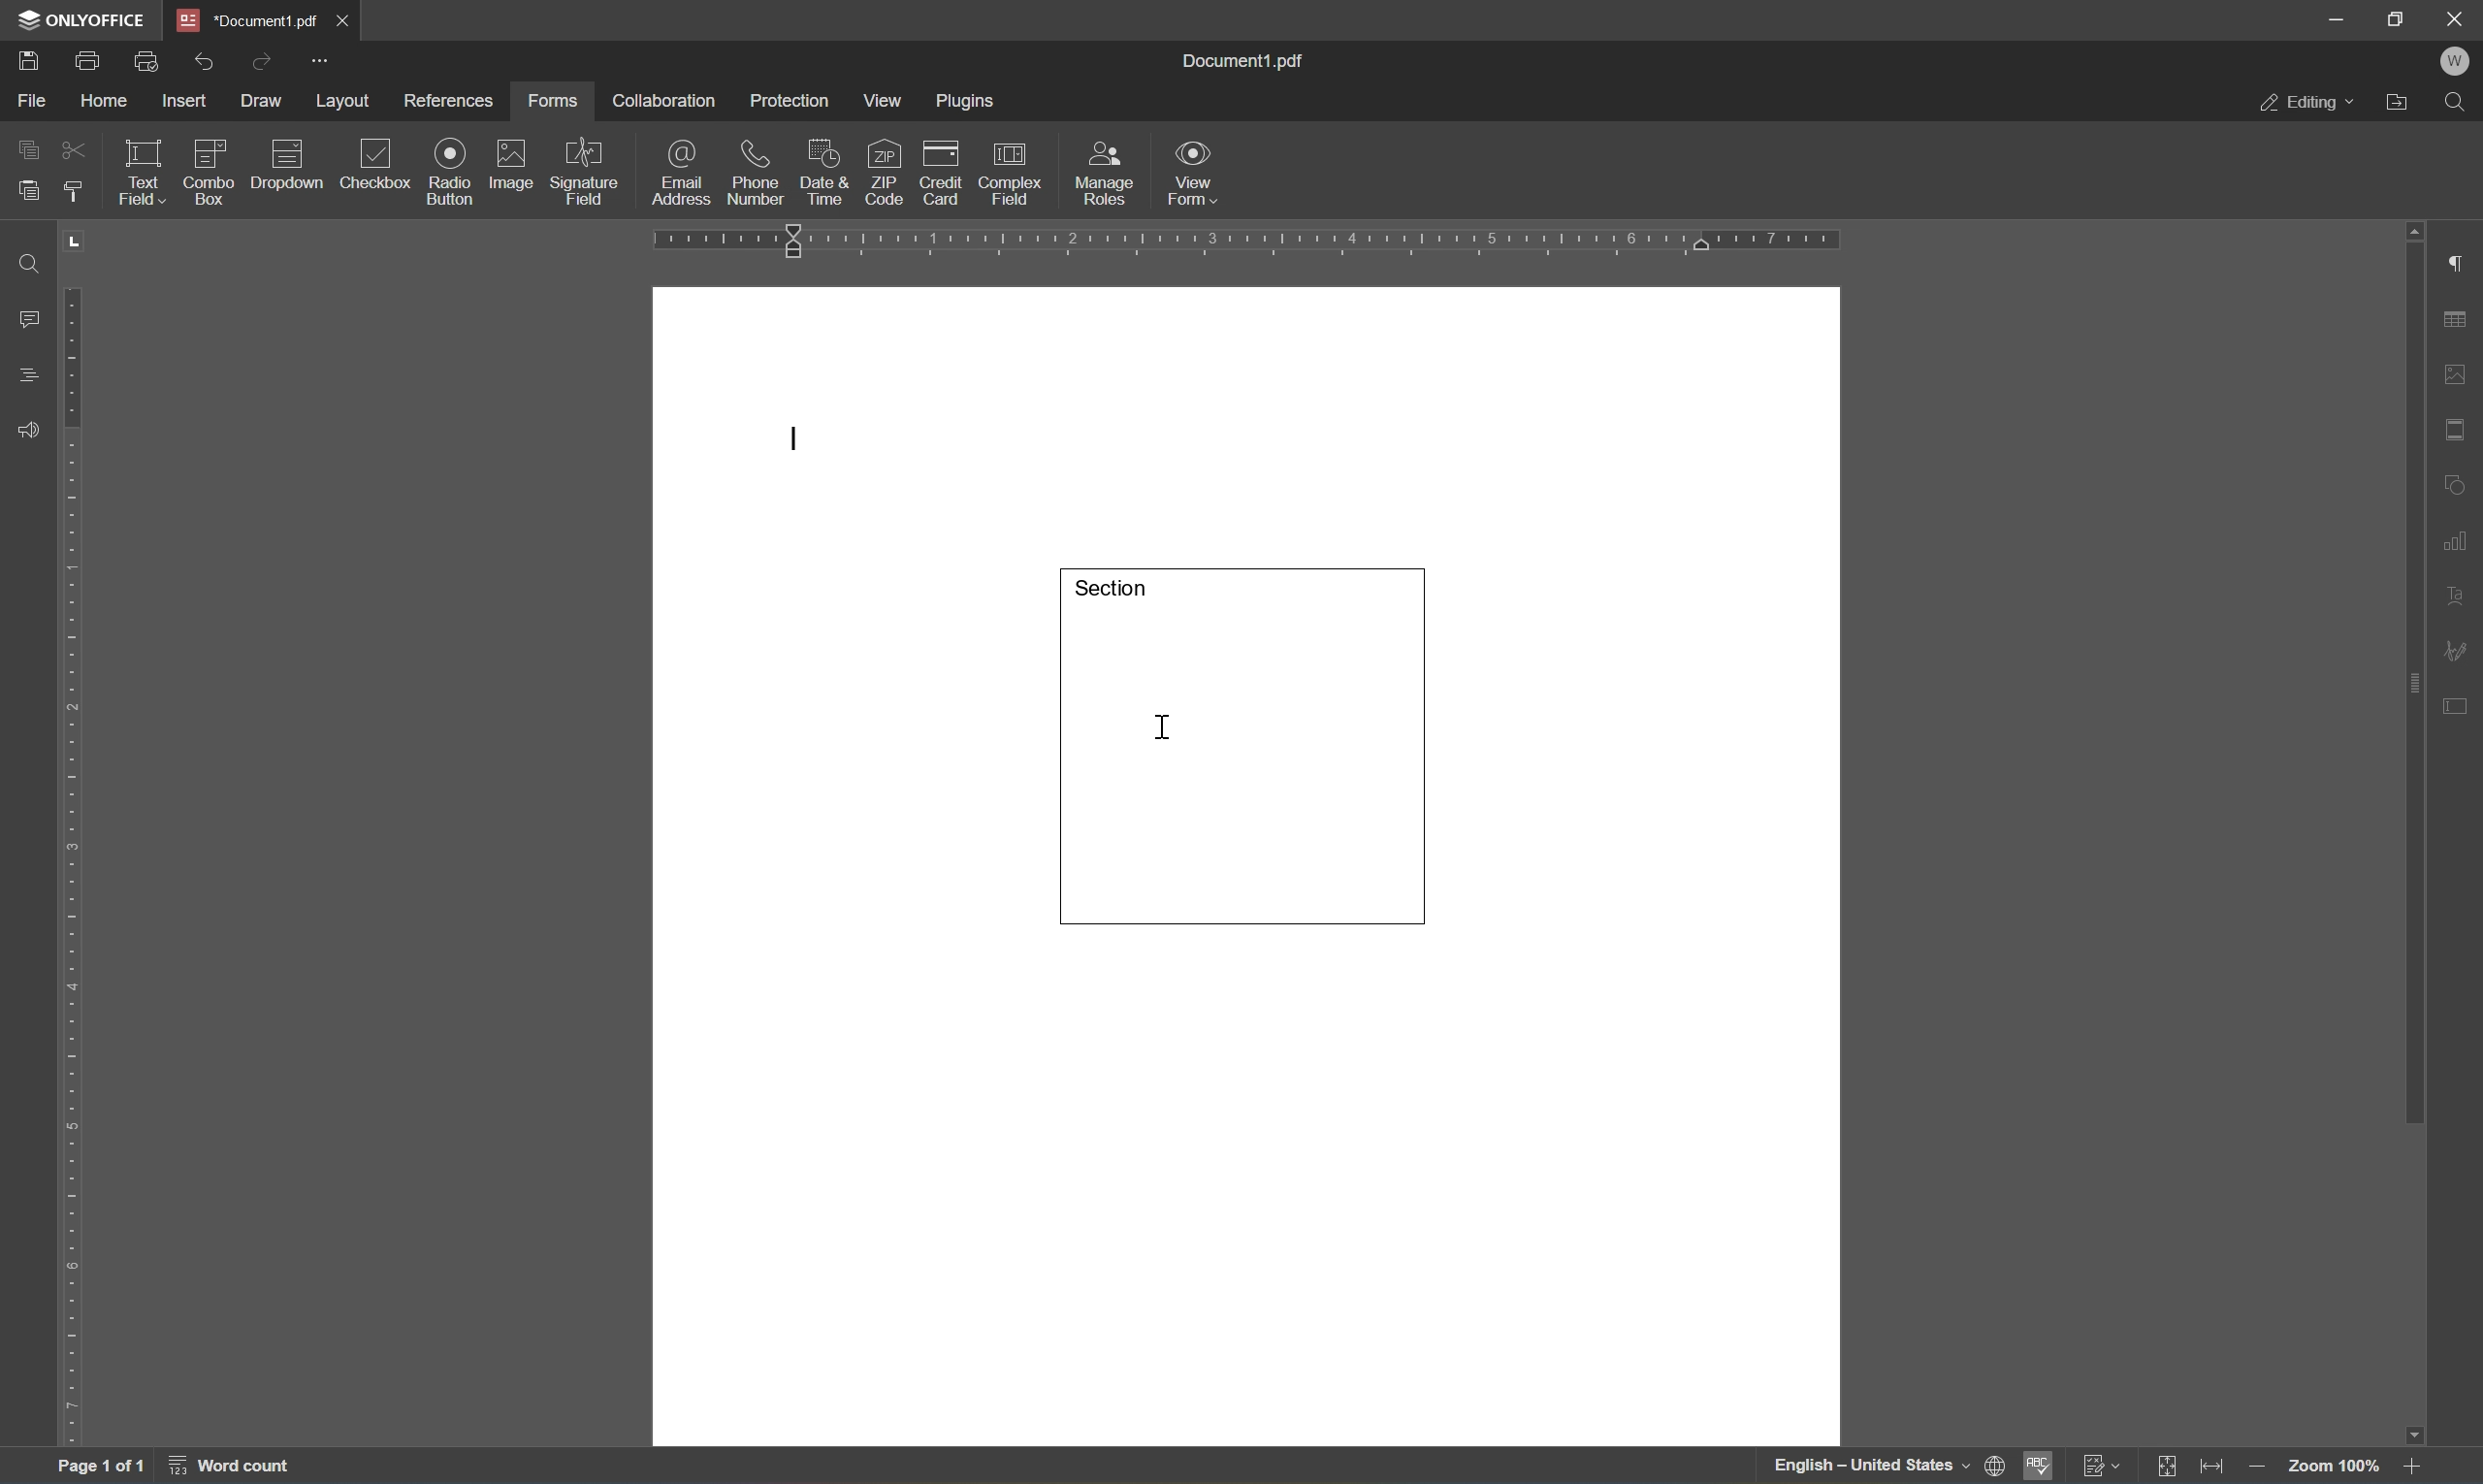 This screenshot has width=2483, height=1484. What do you see at coordinates (790, 439) in the screenshot?
I see `typing cursor` at bounding box center [790, 439].